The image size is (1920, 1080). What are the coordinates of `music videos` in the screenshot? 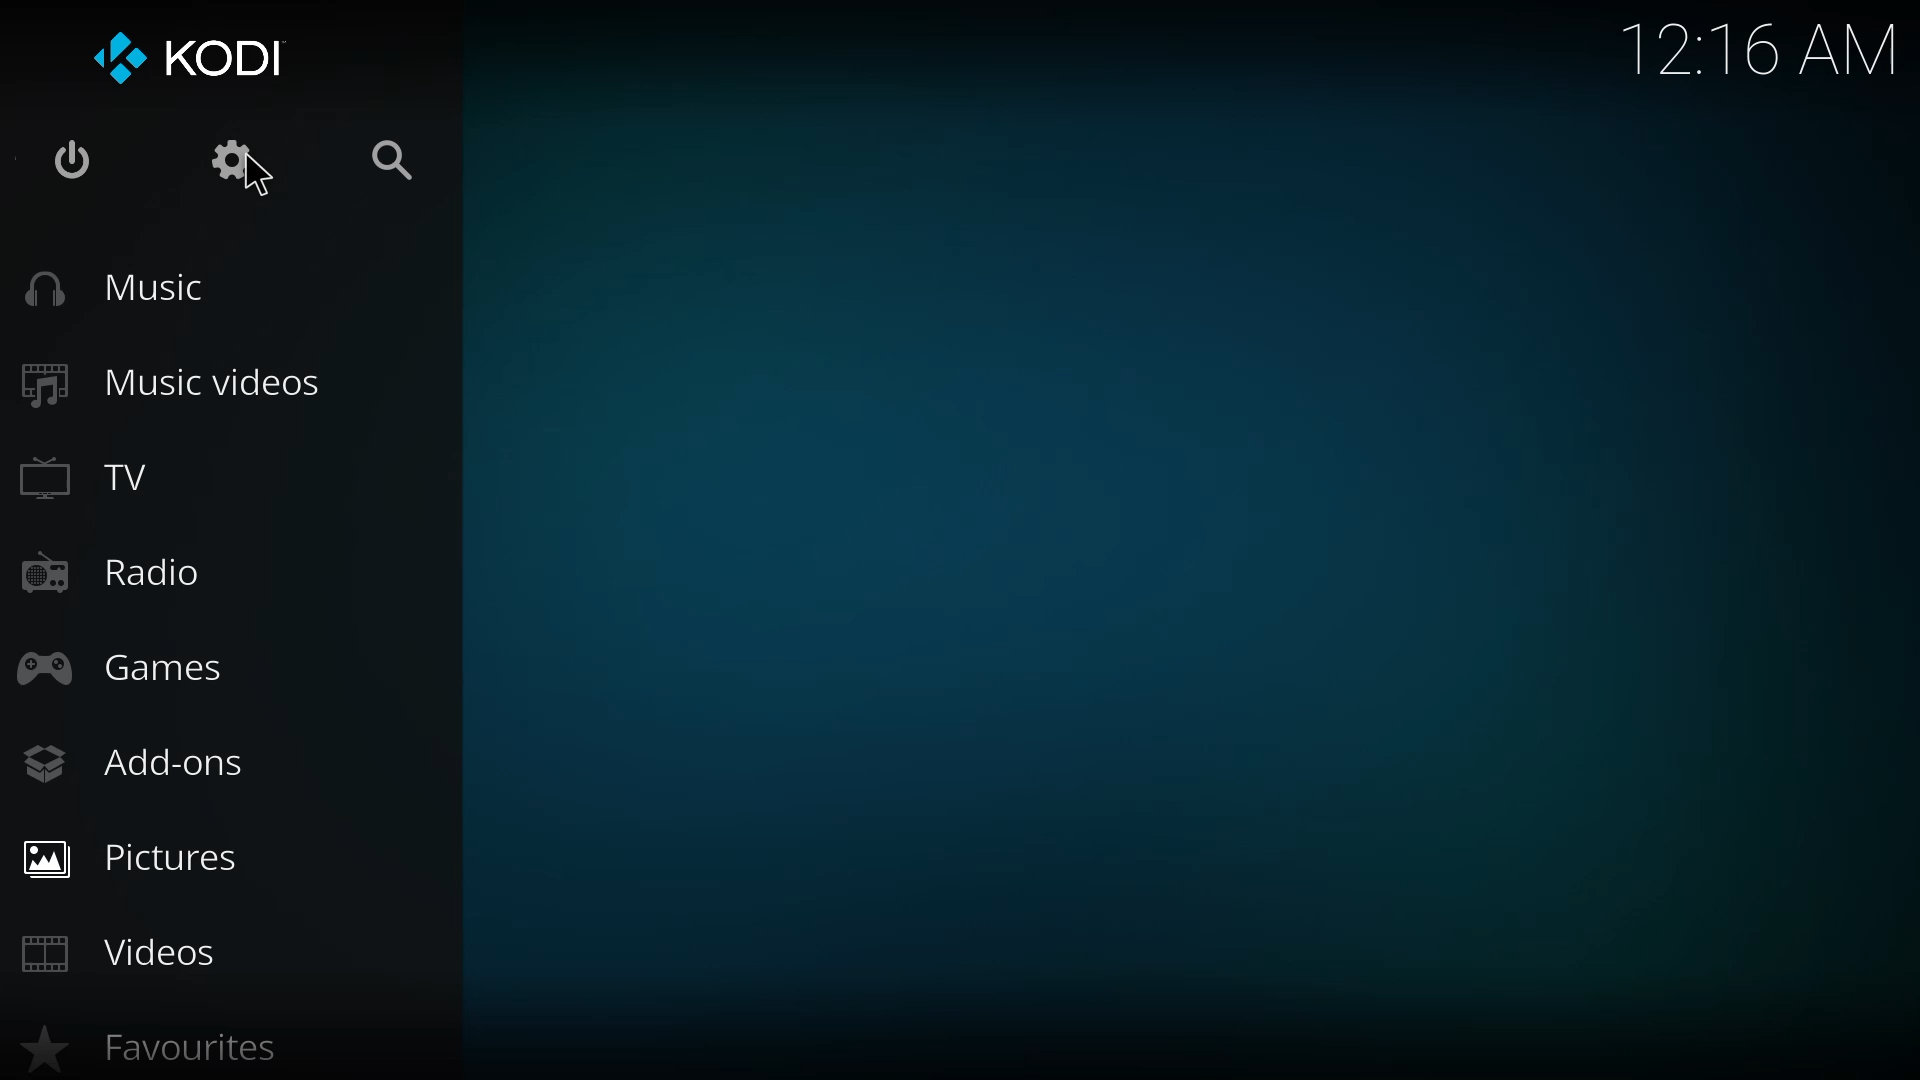 It's located at (194, 379).